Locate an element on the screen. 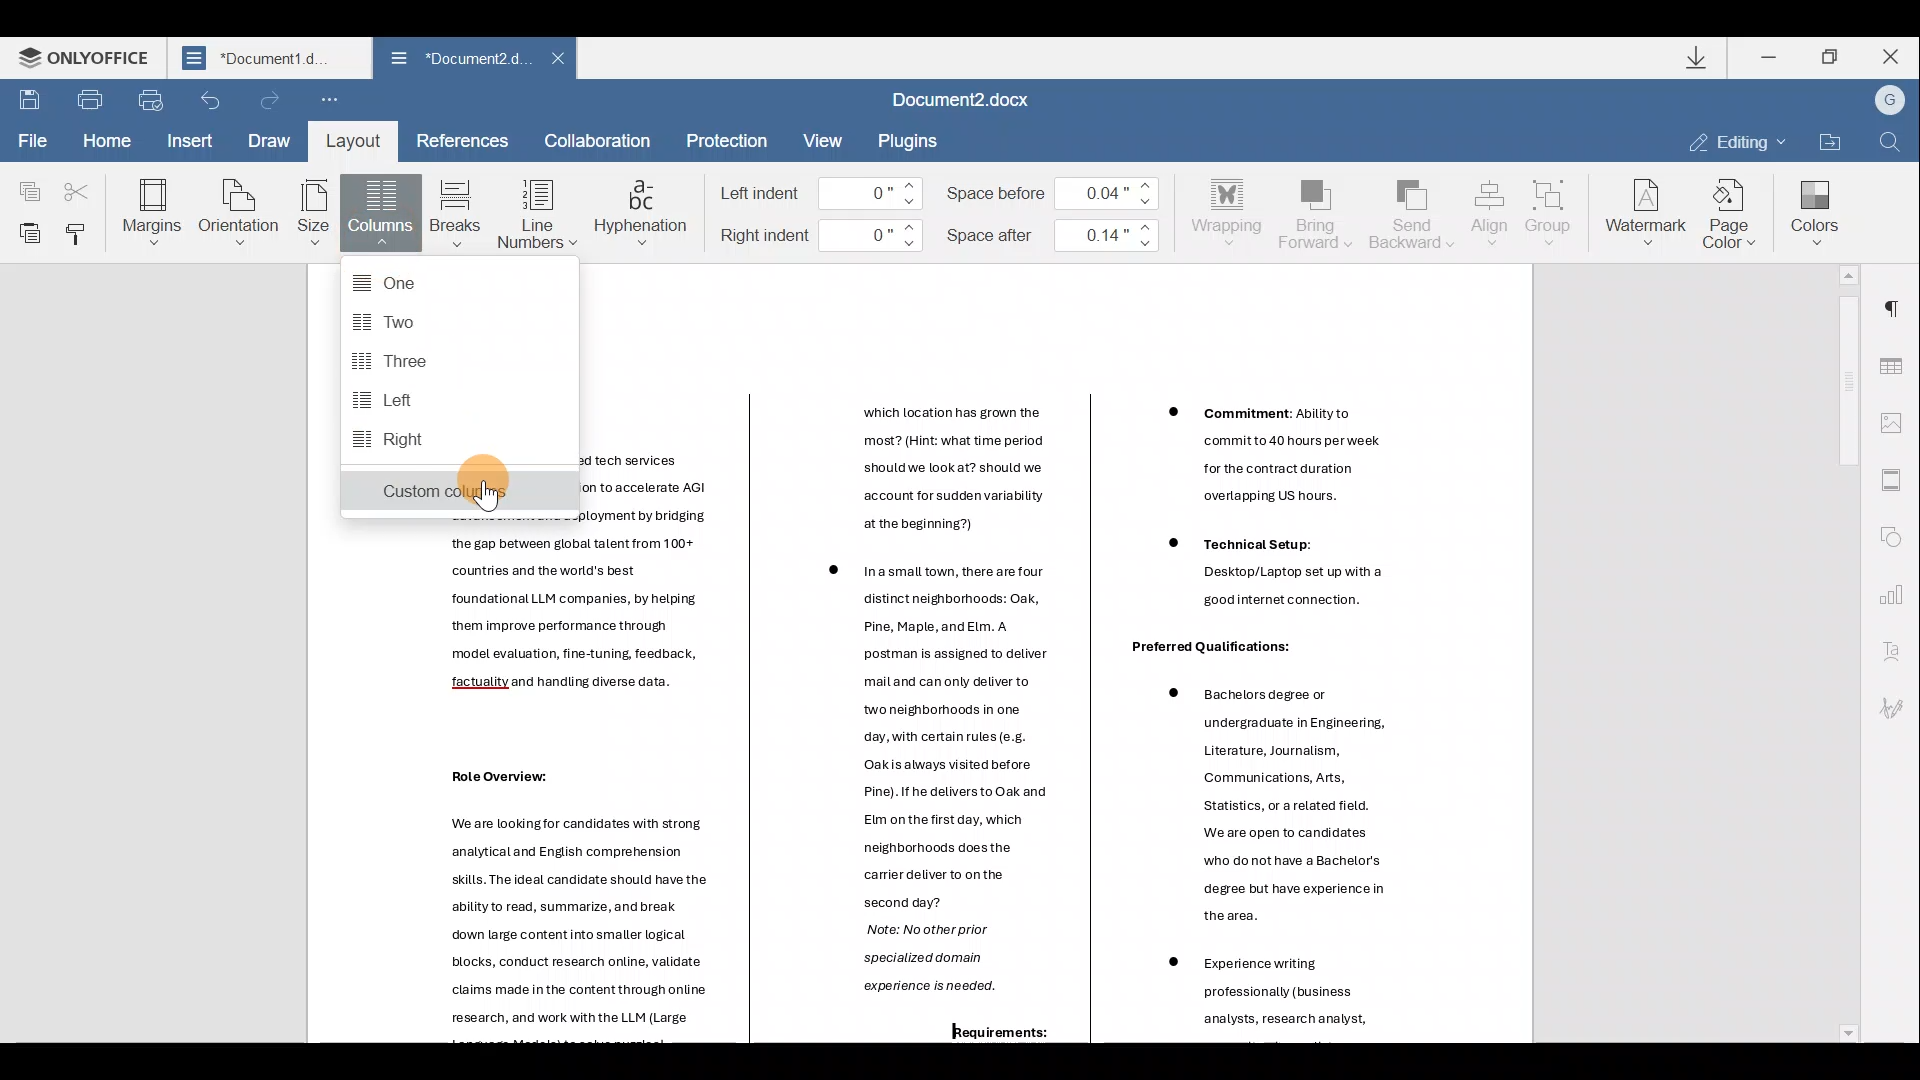 This screenshot has width=1920, height=1080.  is located at coordinates (1265, 991).